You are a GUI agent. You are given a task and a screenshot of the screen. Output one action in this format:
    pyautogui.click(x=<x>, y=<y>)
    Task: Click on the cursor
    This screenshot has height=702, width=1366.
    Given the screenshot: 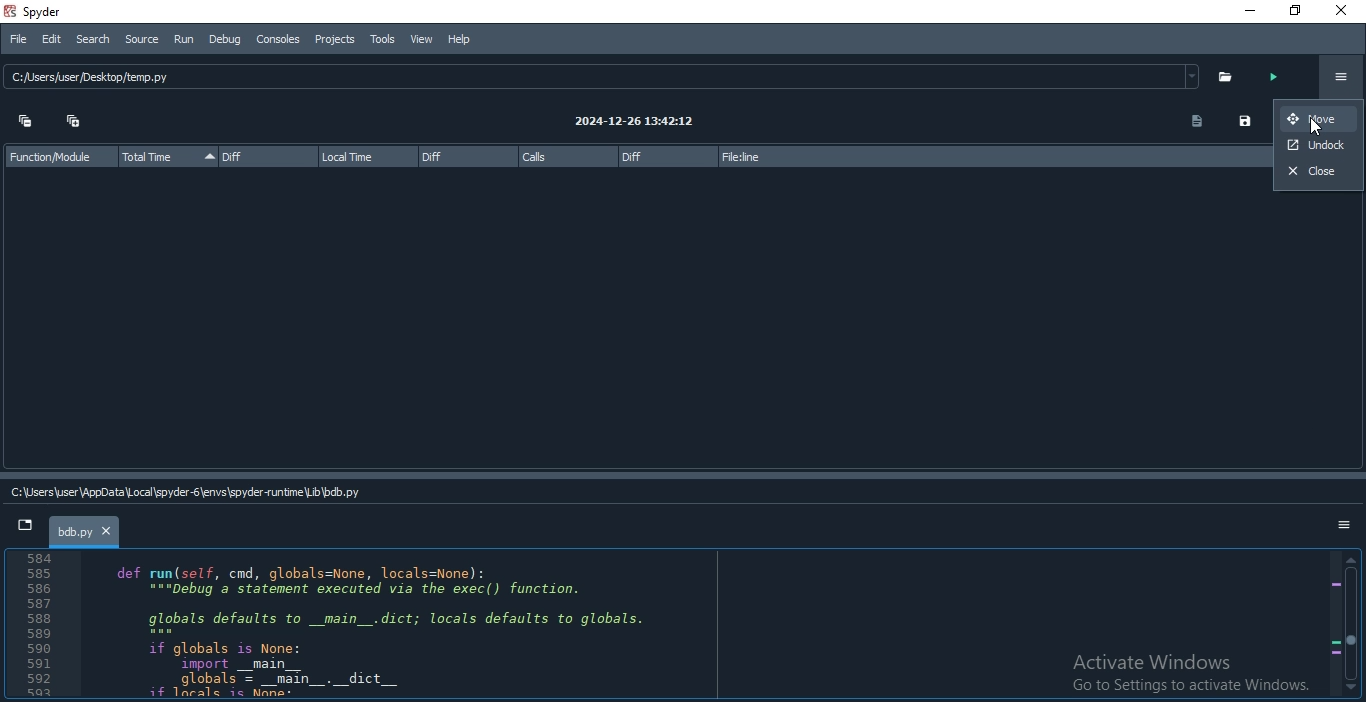 What is the action you would take?
    pyautogui.click(x=1315, y=128)
    